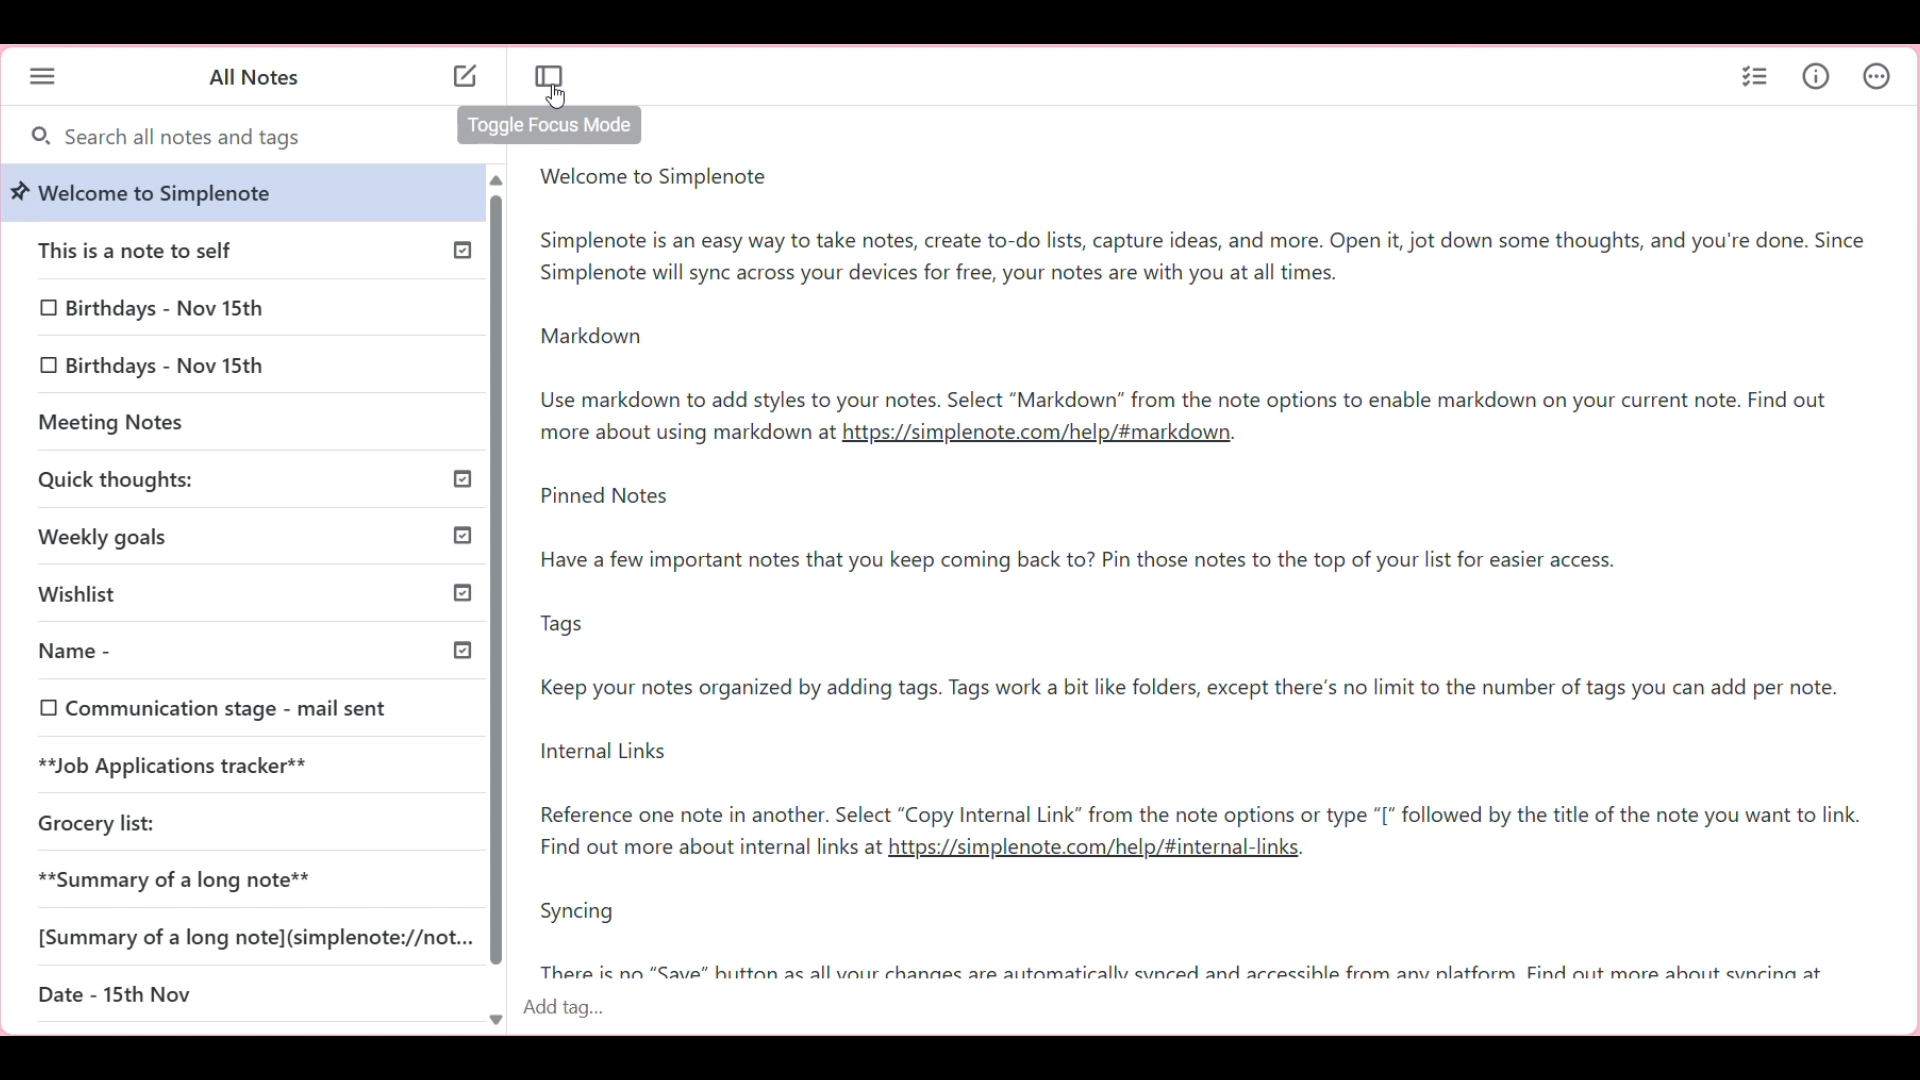  Describe the element at coordinates (549, 77) in the screenshot. I see `Toggle focus mode` at that location.